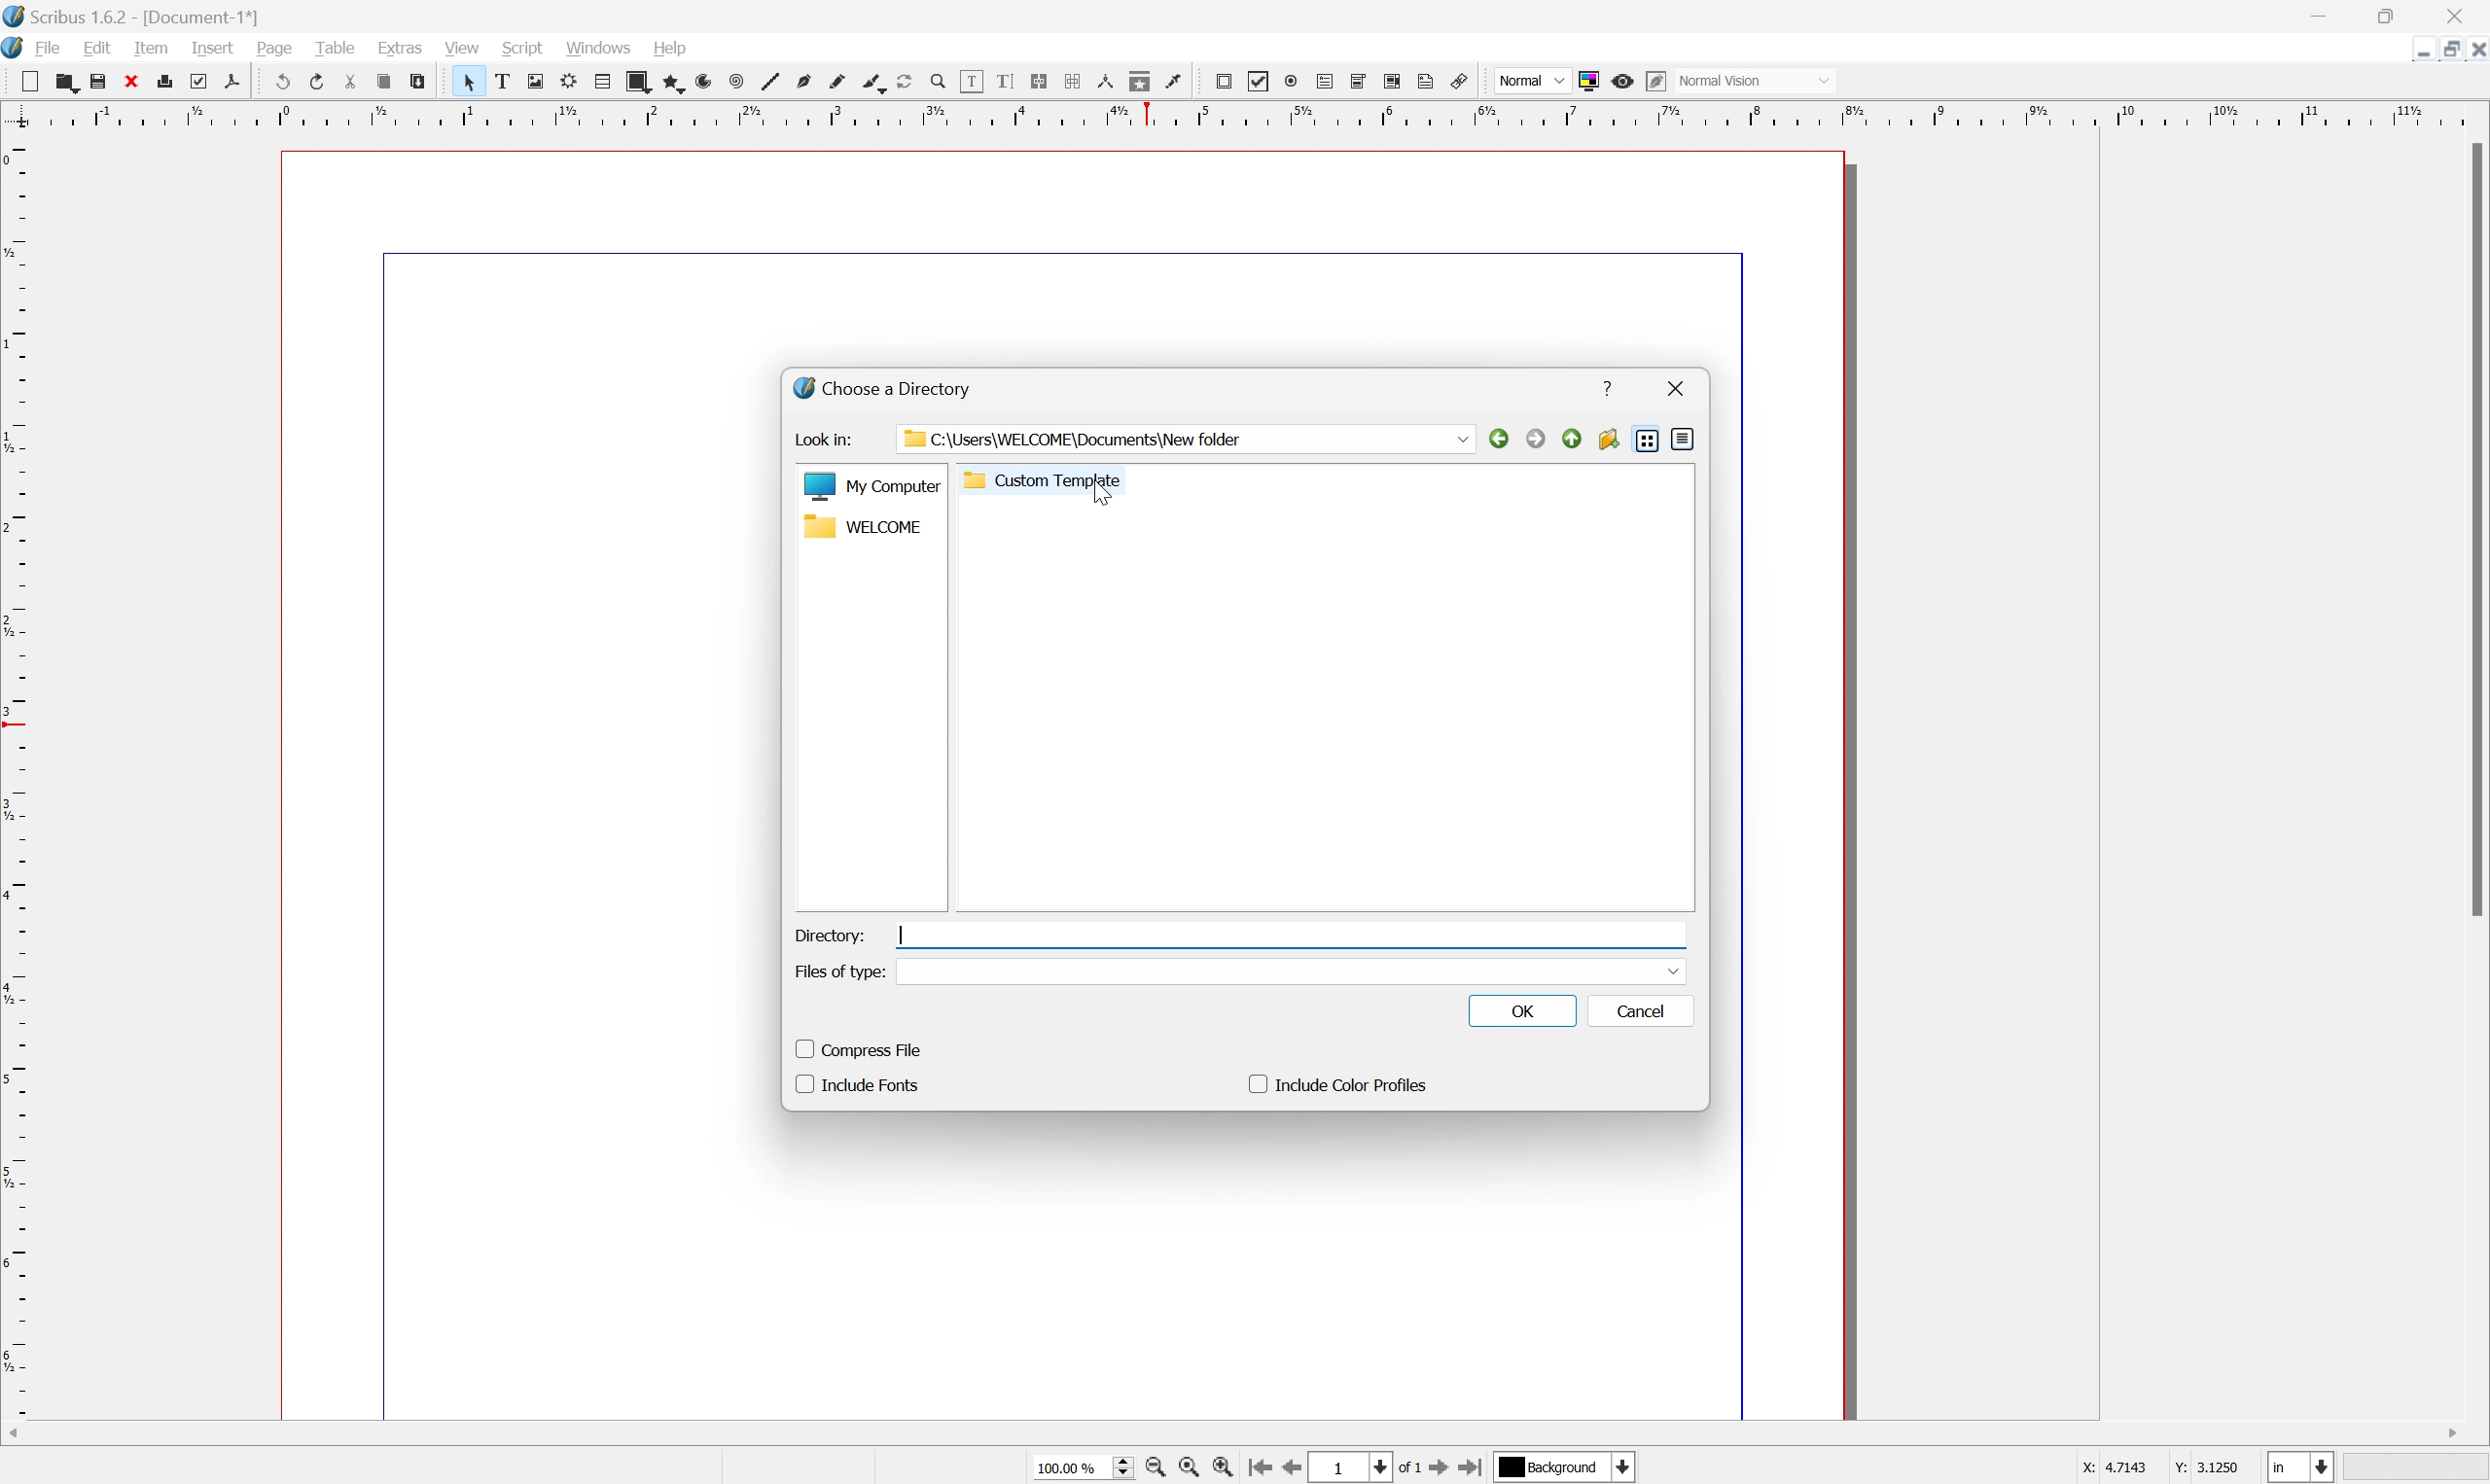  Describe the element at coordinates (1140, 81) in the screenshot. I see `copy item properties` at that location.